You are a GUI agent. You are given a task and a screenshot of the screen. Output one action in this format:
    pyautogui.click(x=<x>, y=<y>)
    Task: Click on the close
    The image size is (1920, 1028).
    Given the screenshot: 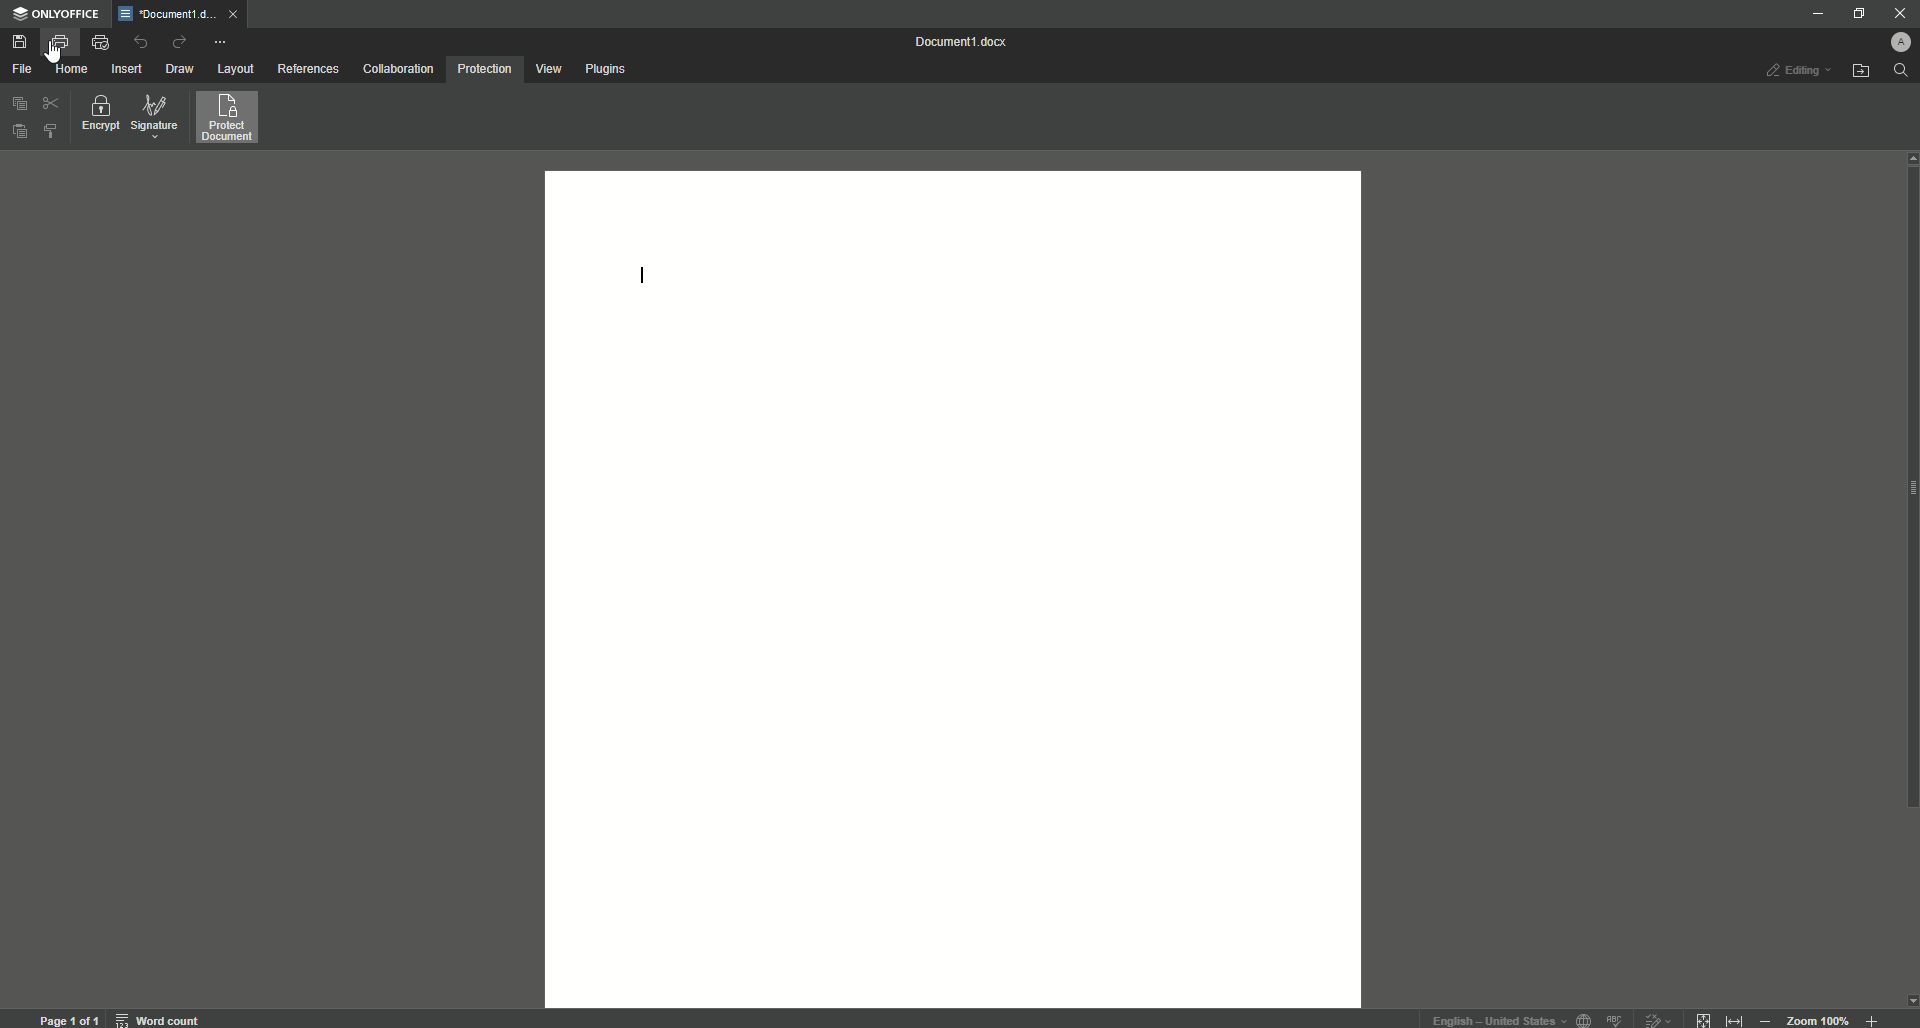 What is the action you would take?
    pyautogui.click(x=231, y=13)
    